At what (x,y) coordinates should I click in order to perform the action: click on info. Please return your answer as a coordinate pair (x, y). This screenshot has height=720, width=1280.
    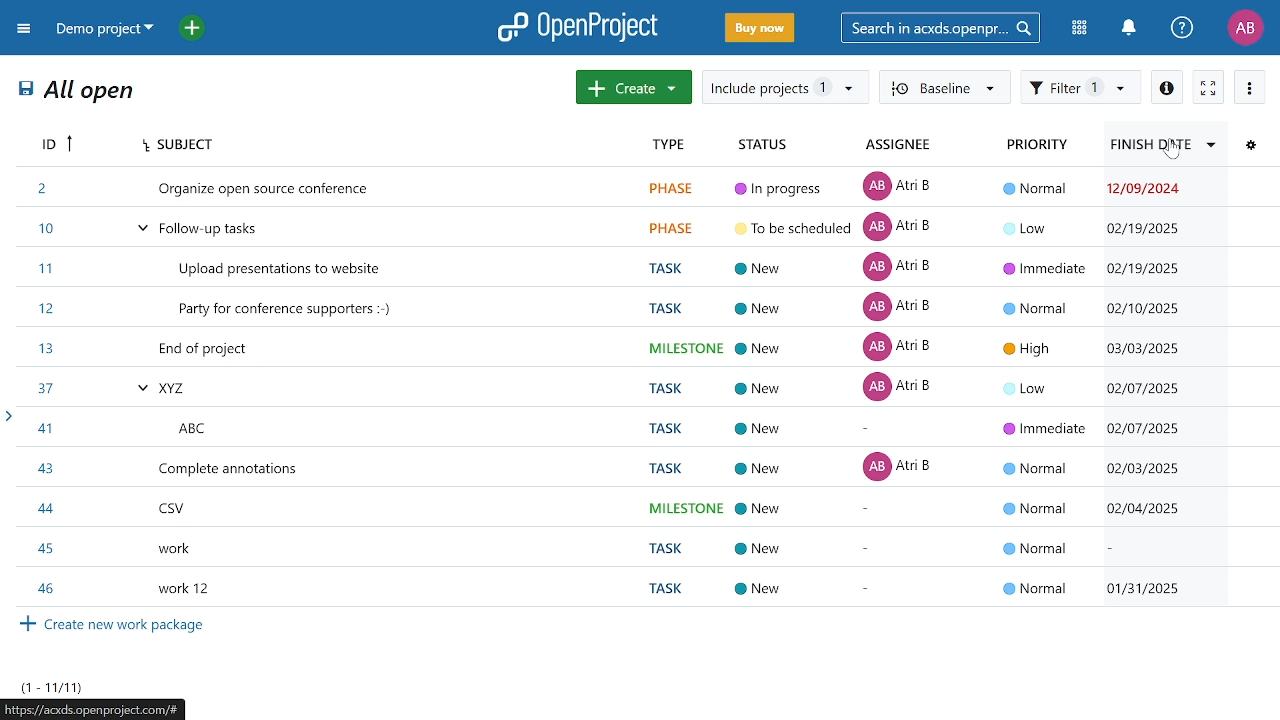
    Looking at the image, I should click on (1170, 87).